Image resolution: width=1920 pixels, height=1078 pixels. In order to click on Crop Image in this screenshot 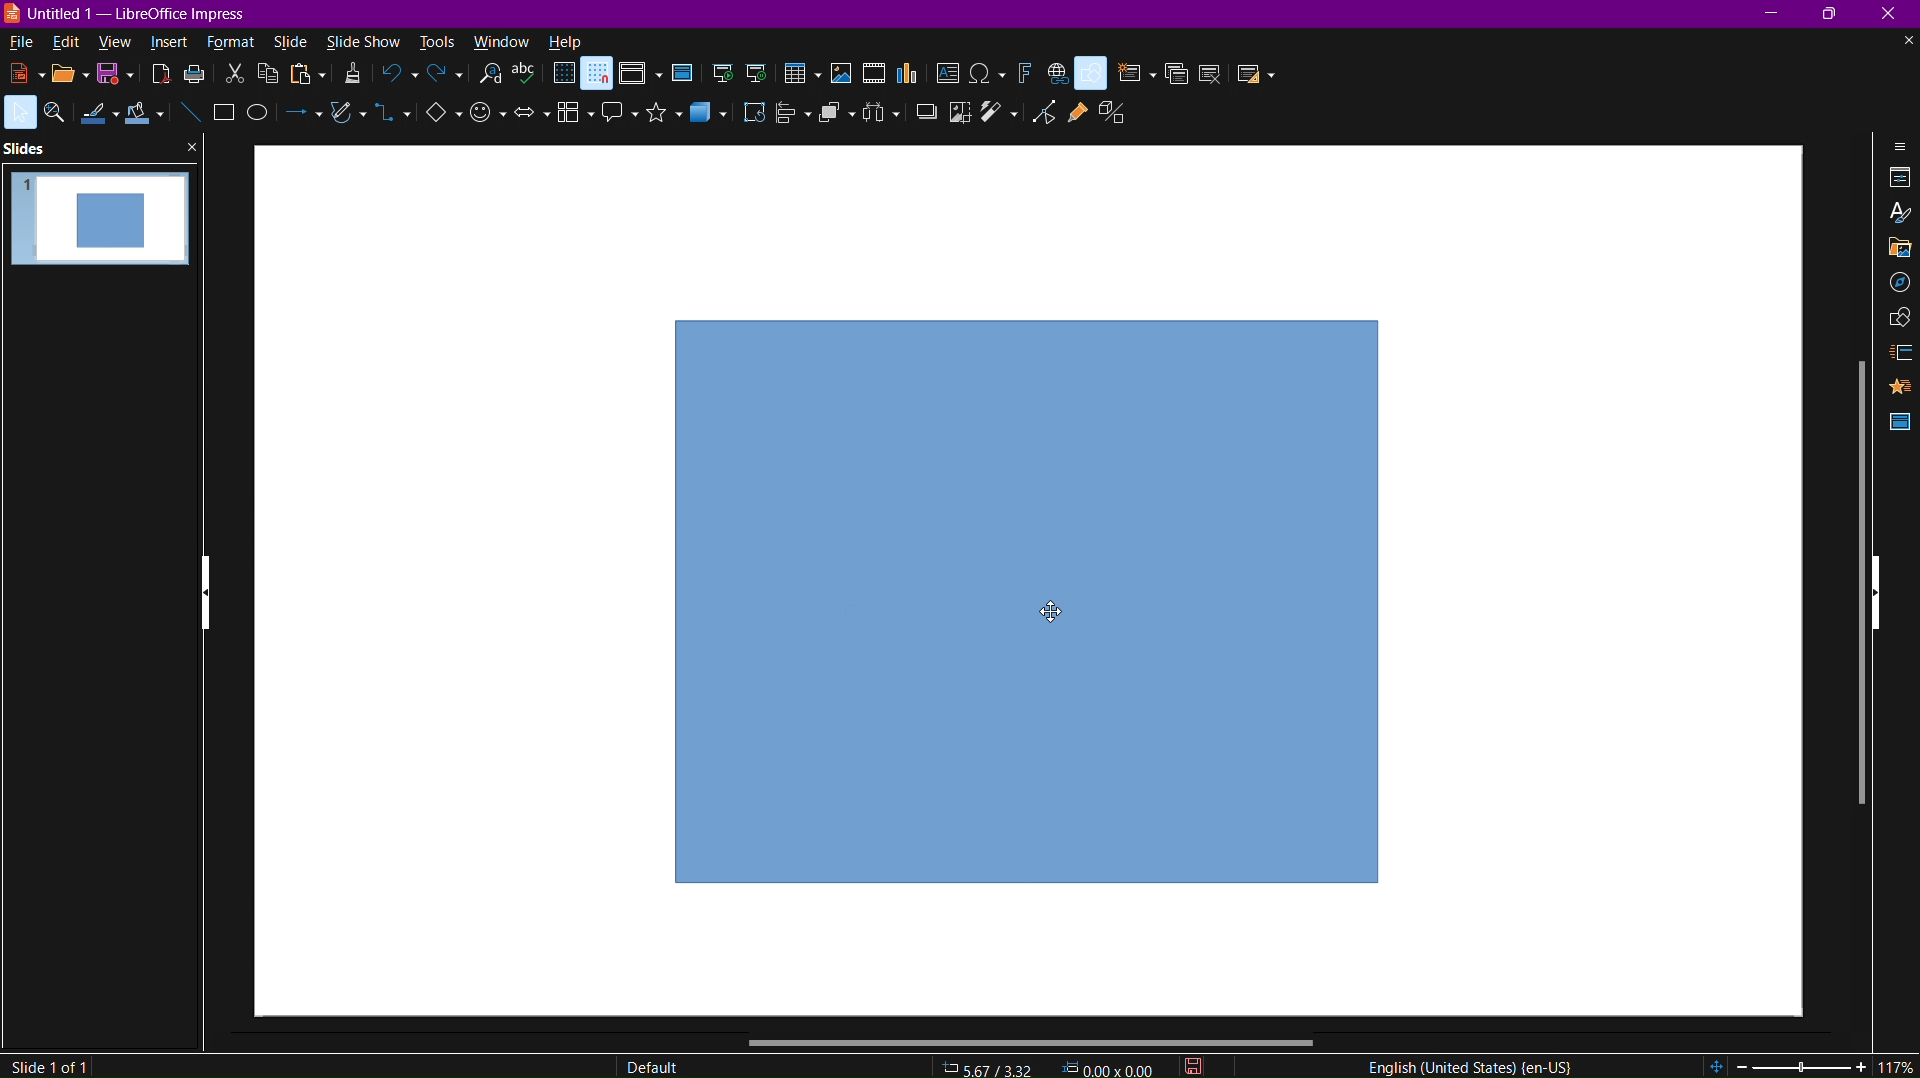, I will do `click(956, 117)`.